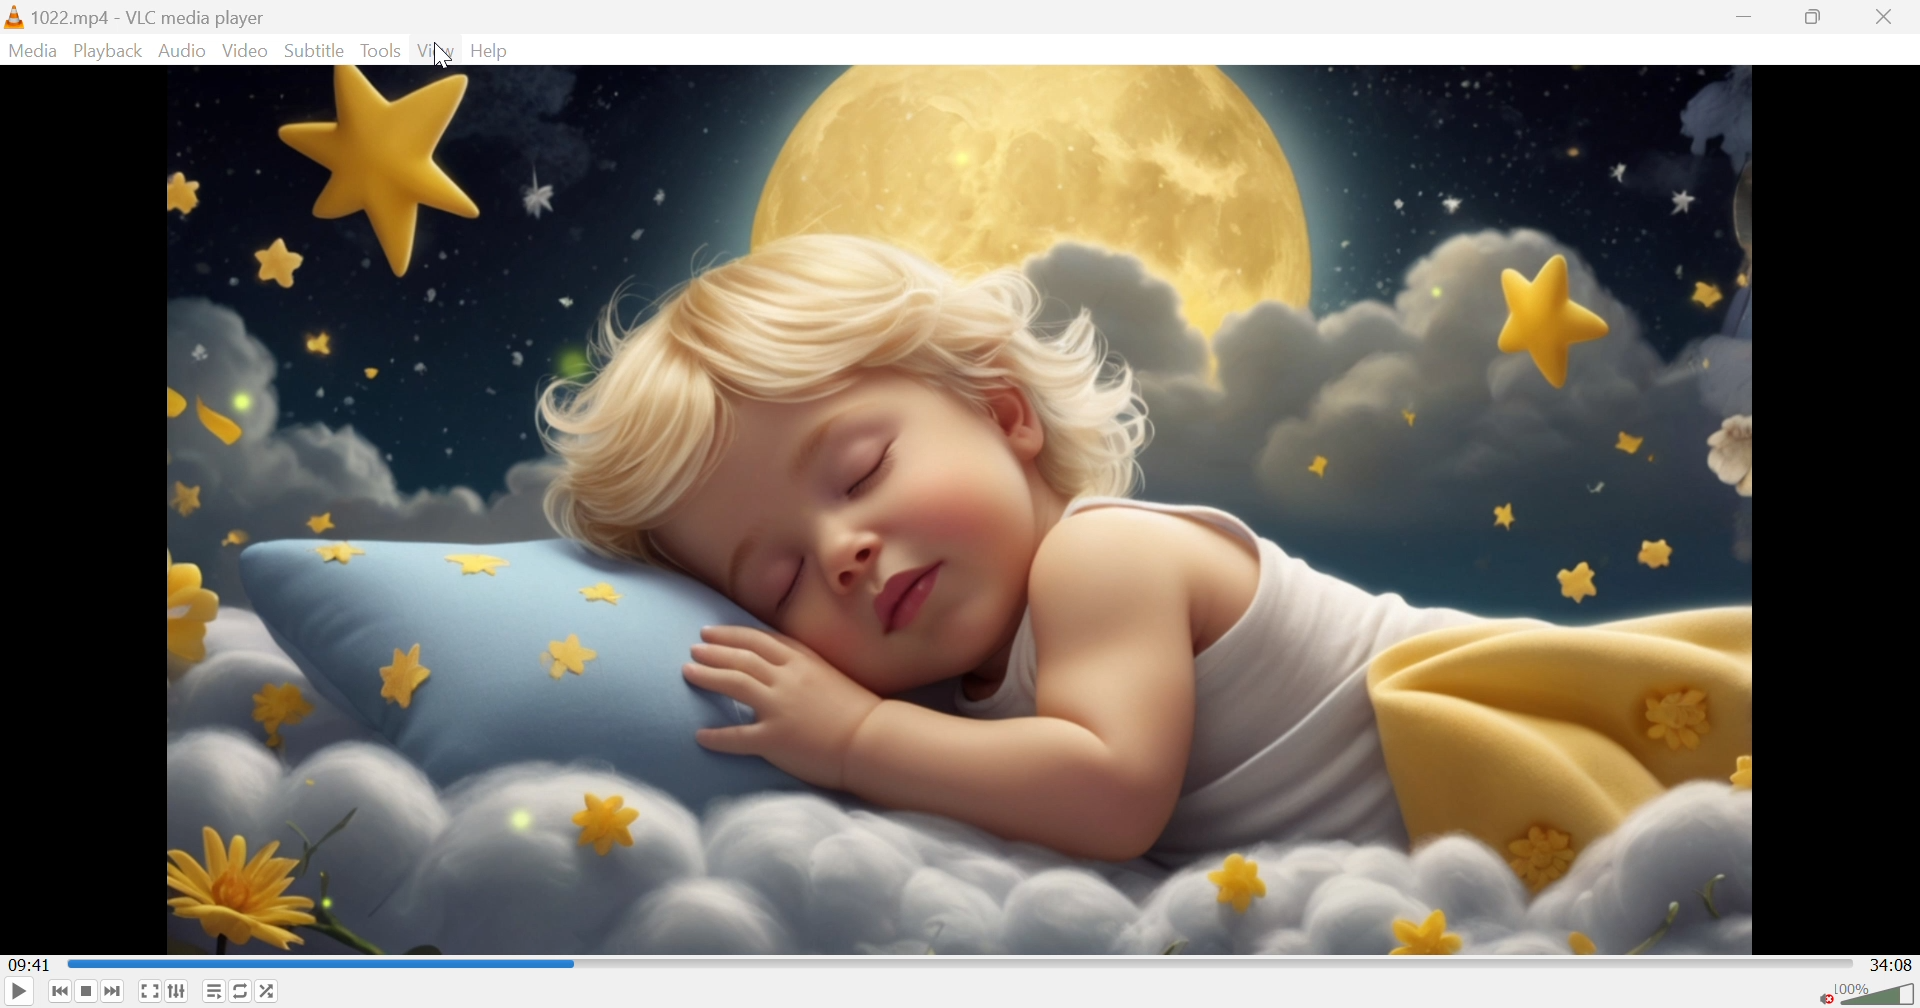  What do you see at coordinates (107, 50) in the screenshot?
I see `Playback` at bounding box center [107, 50].